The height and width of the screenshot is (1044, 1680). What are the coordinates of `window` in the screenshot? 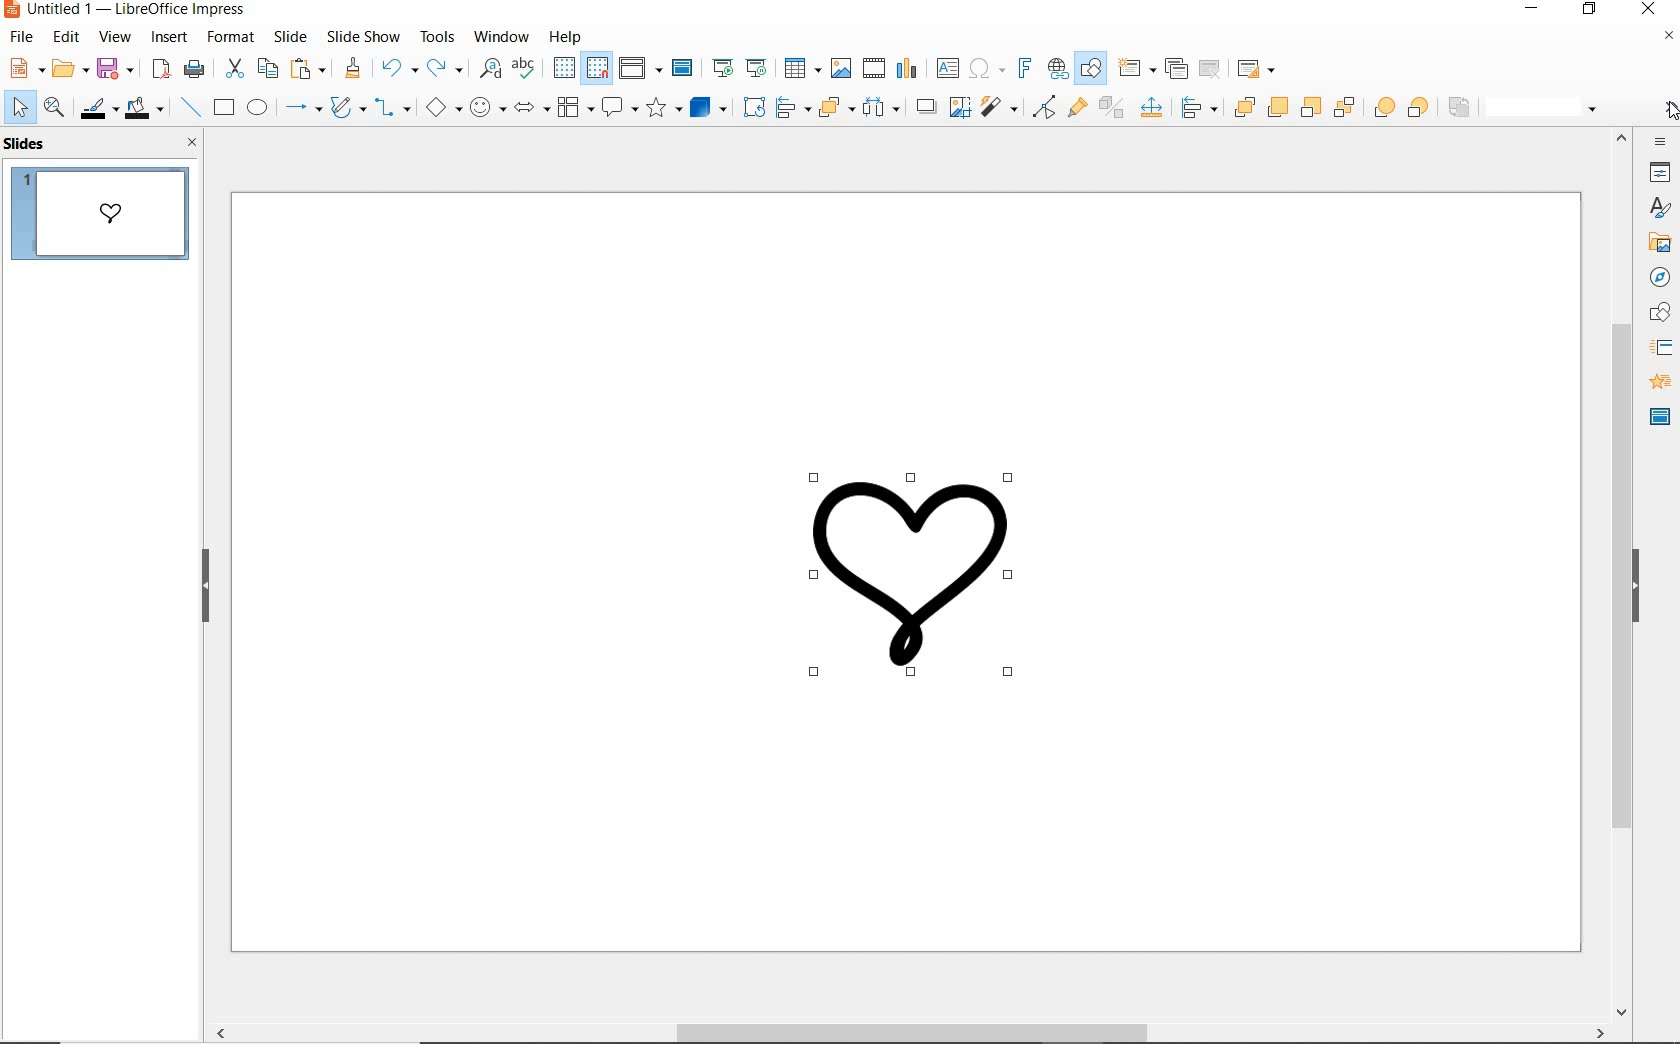 It's located at (500, 37).